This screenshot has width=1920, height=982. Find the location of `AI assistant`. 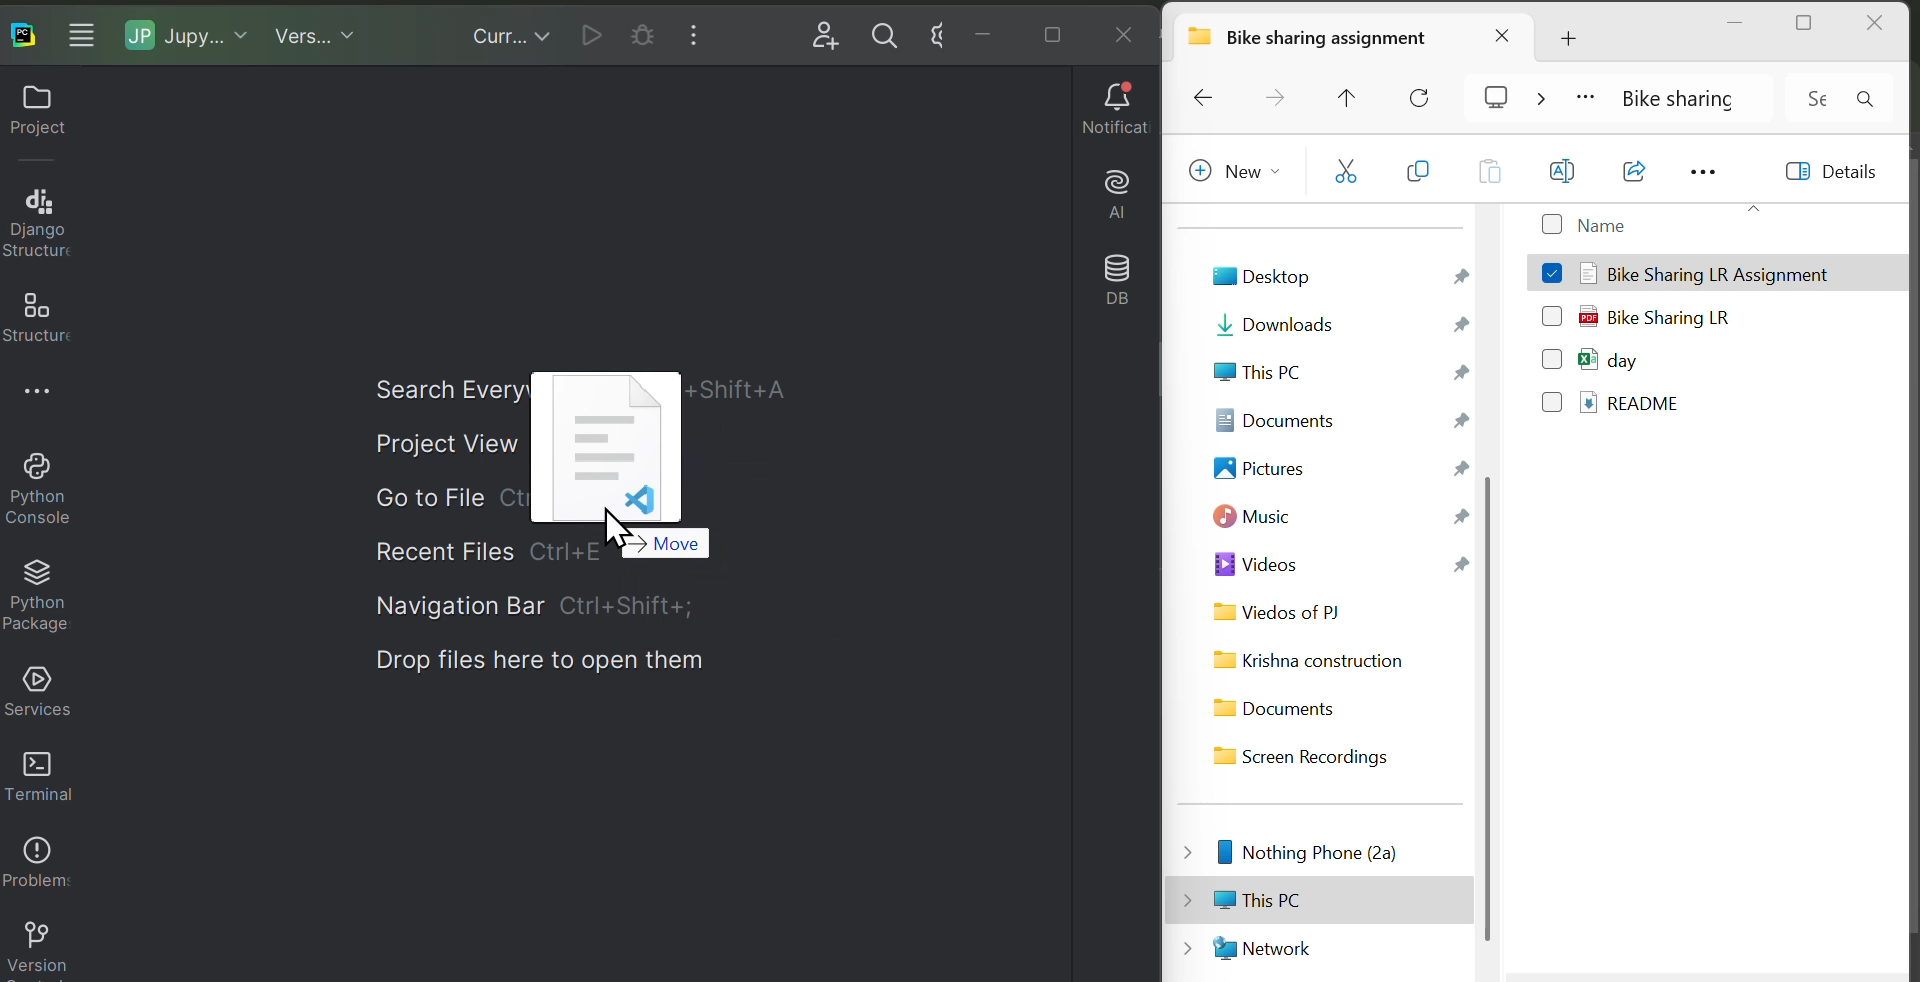

AI assistant is located at coordinates (1109, 189).